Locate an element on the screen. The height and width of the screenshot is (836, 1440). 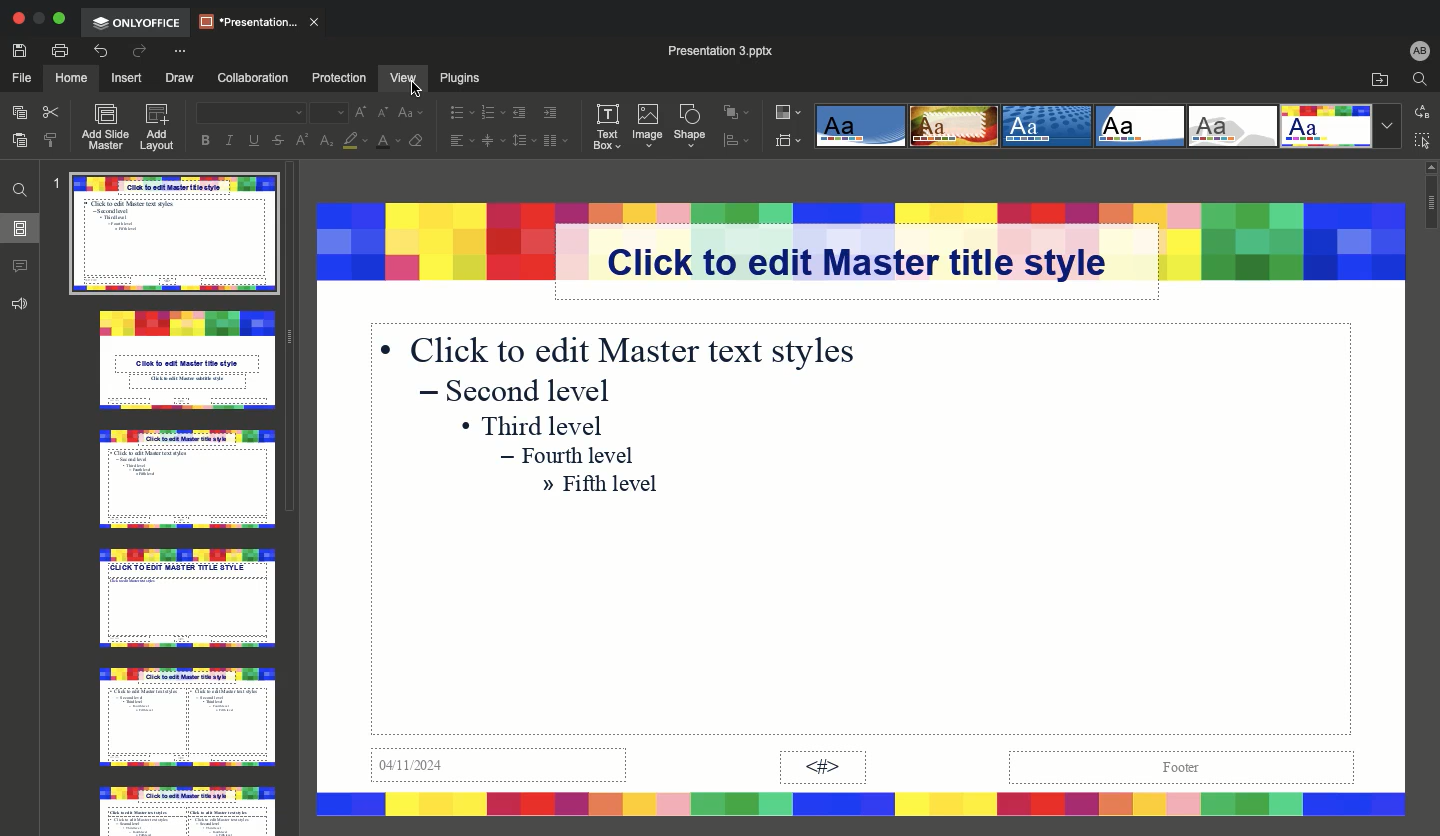
04/11/2024 is located at coordinates (501, 769).